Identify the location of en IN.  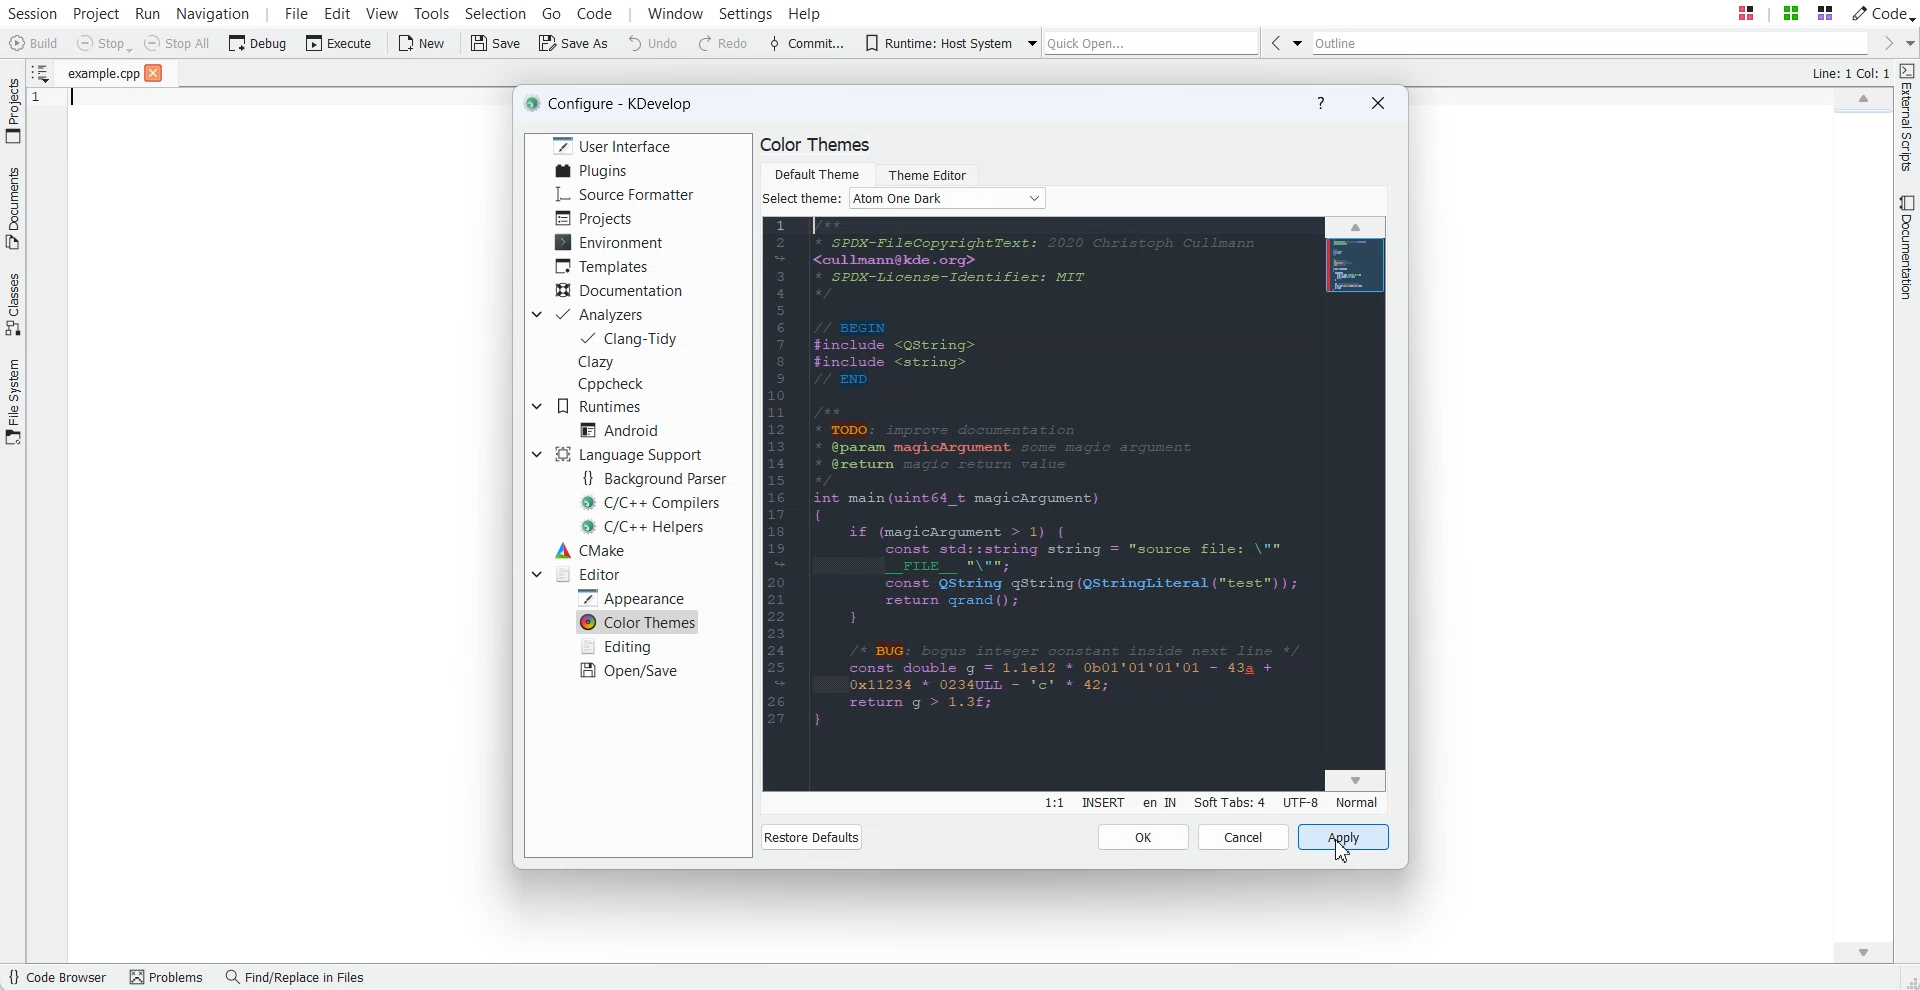
(1159, 804).